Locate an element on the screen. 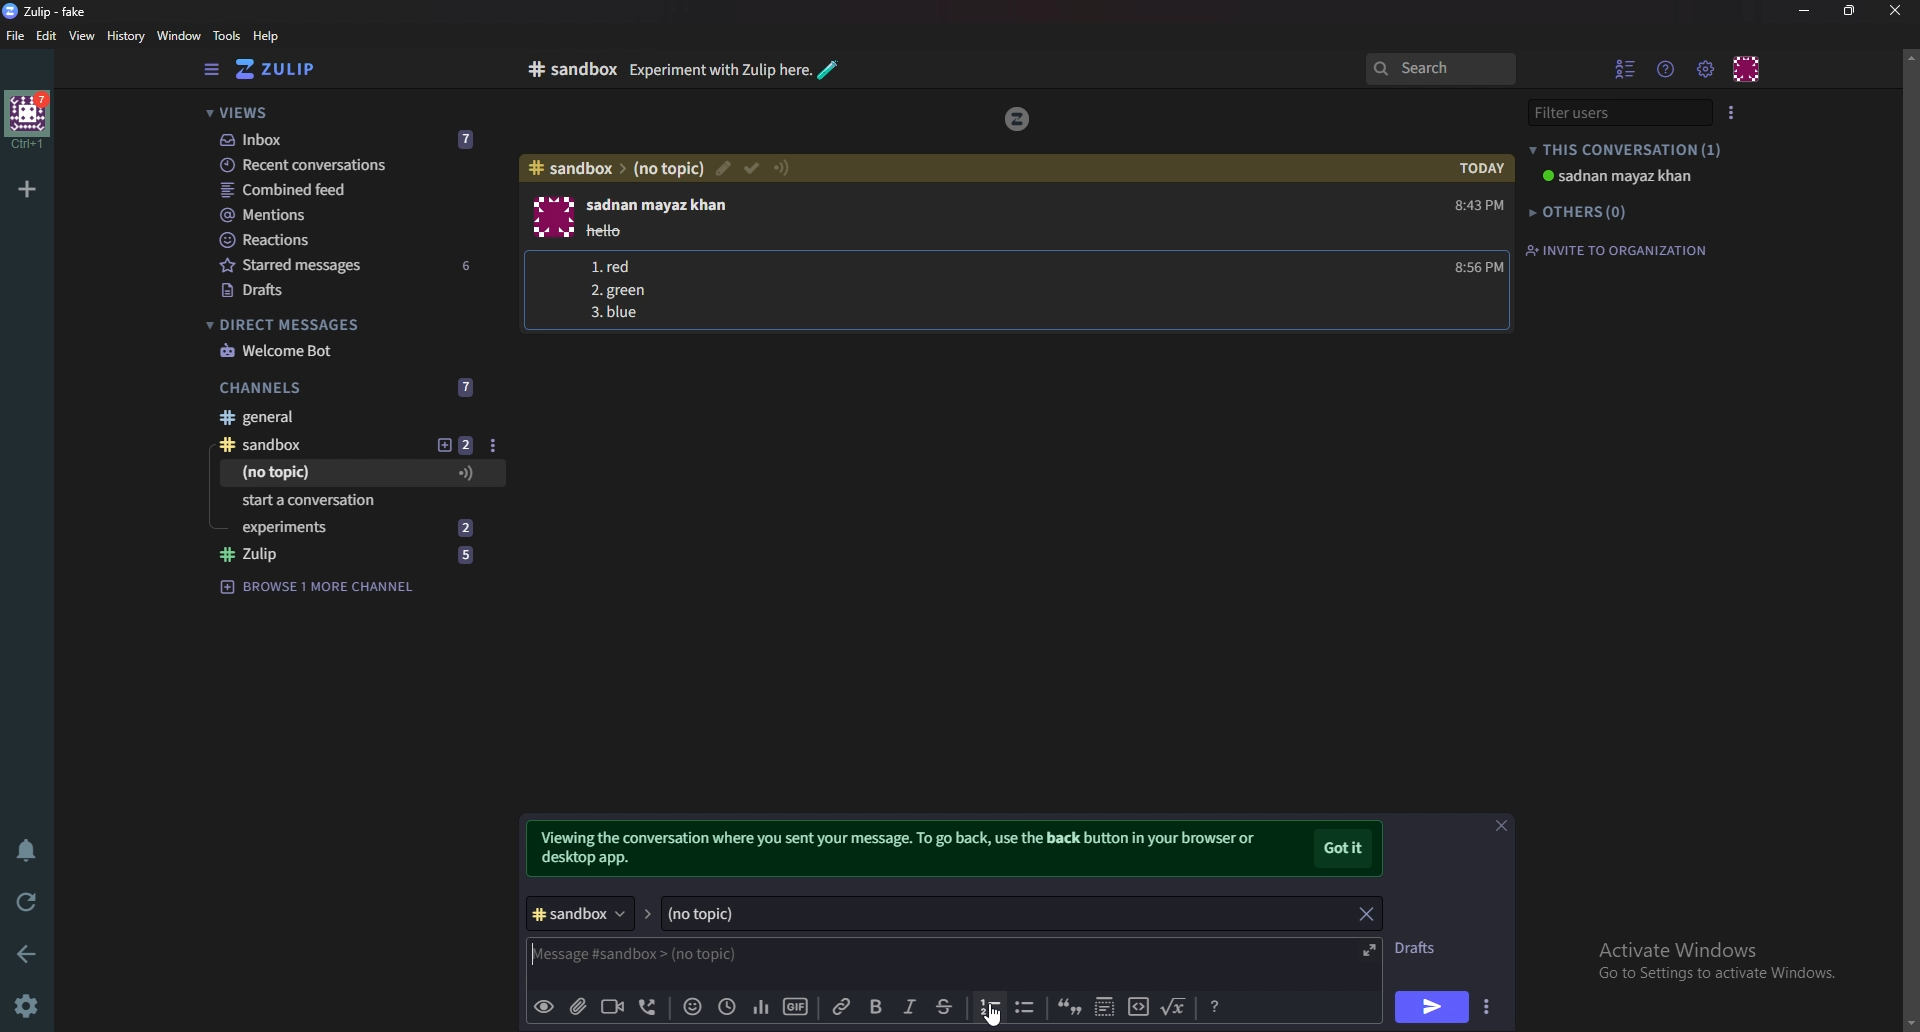 The width and height of the screenshot is (1920, 1032). home is located at coordinates (26, 120).